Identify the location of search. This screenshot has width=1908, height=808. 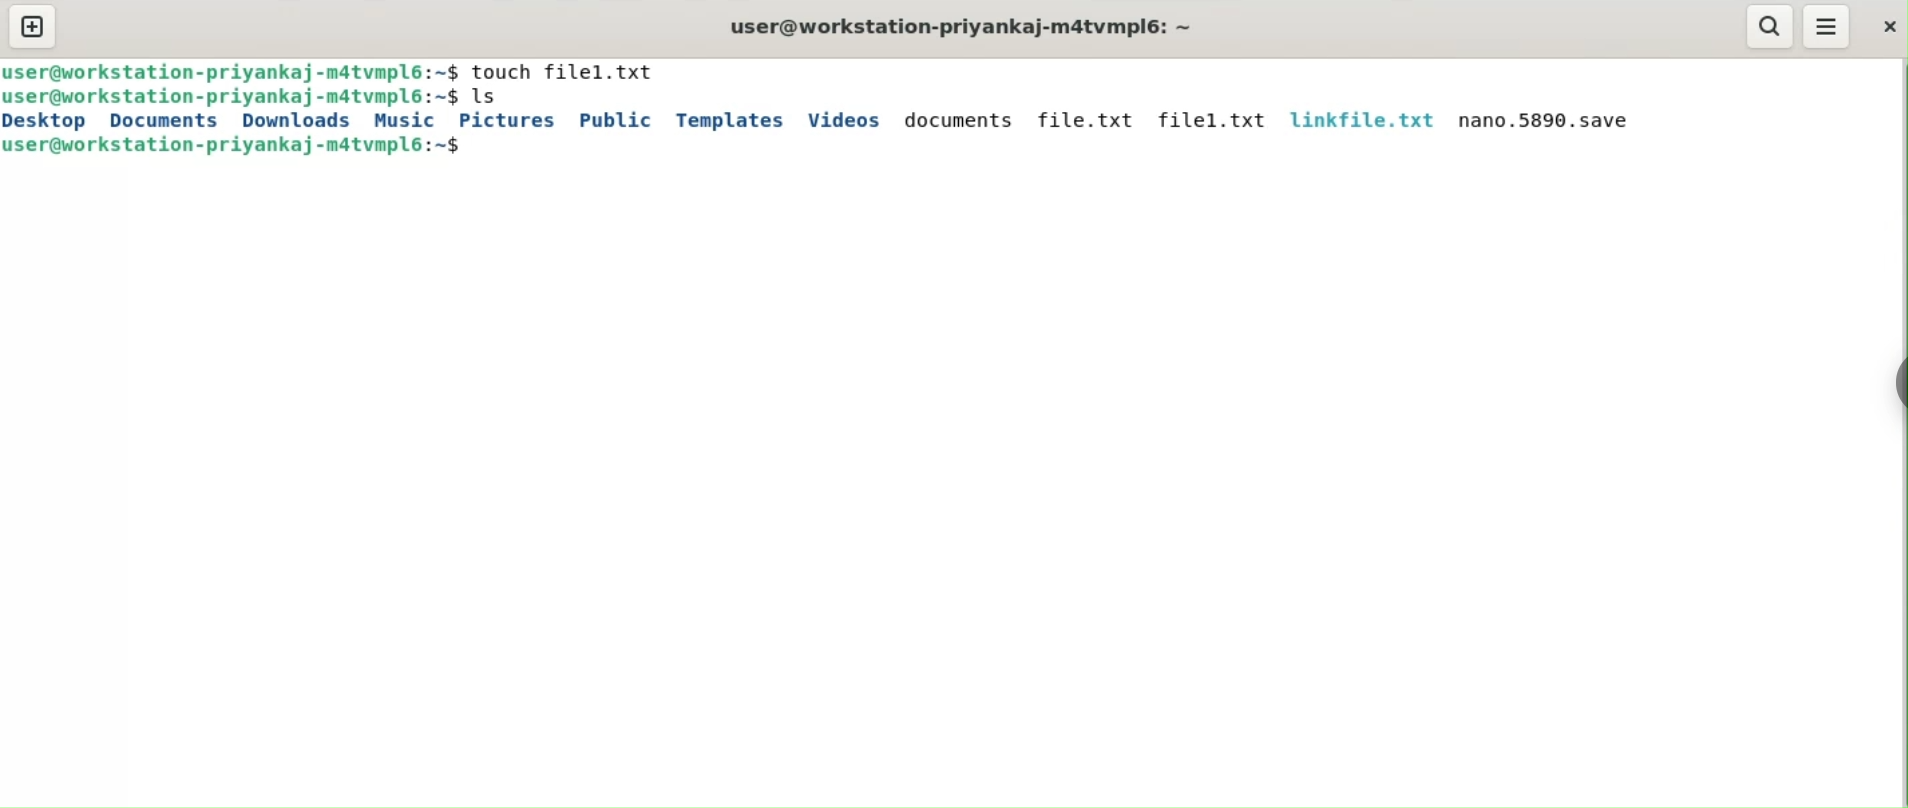
(1772, 27).